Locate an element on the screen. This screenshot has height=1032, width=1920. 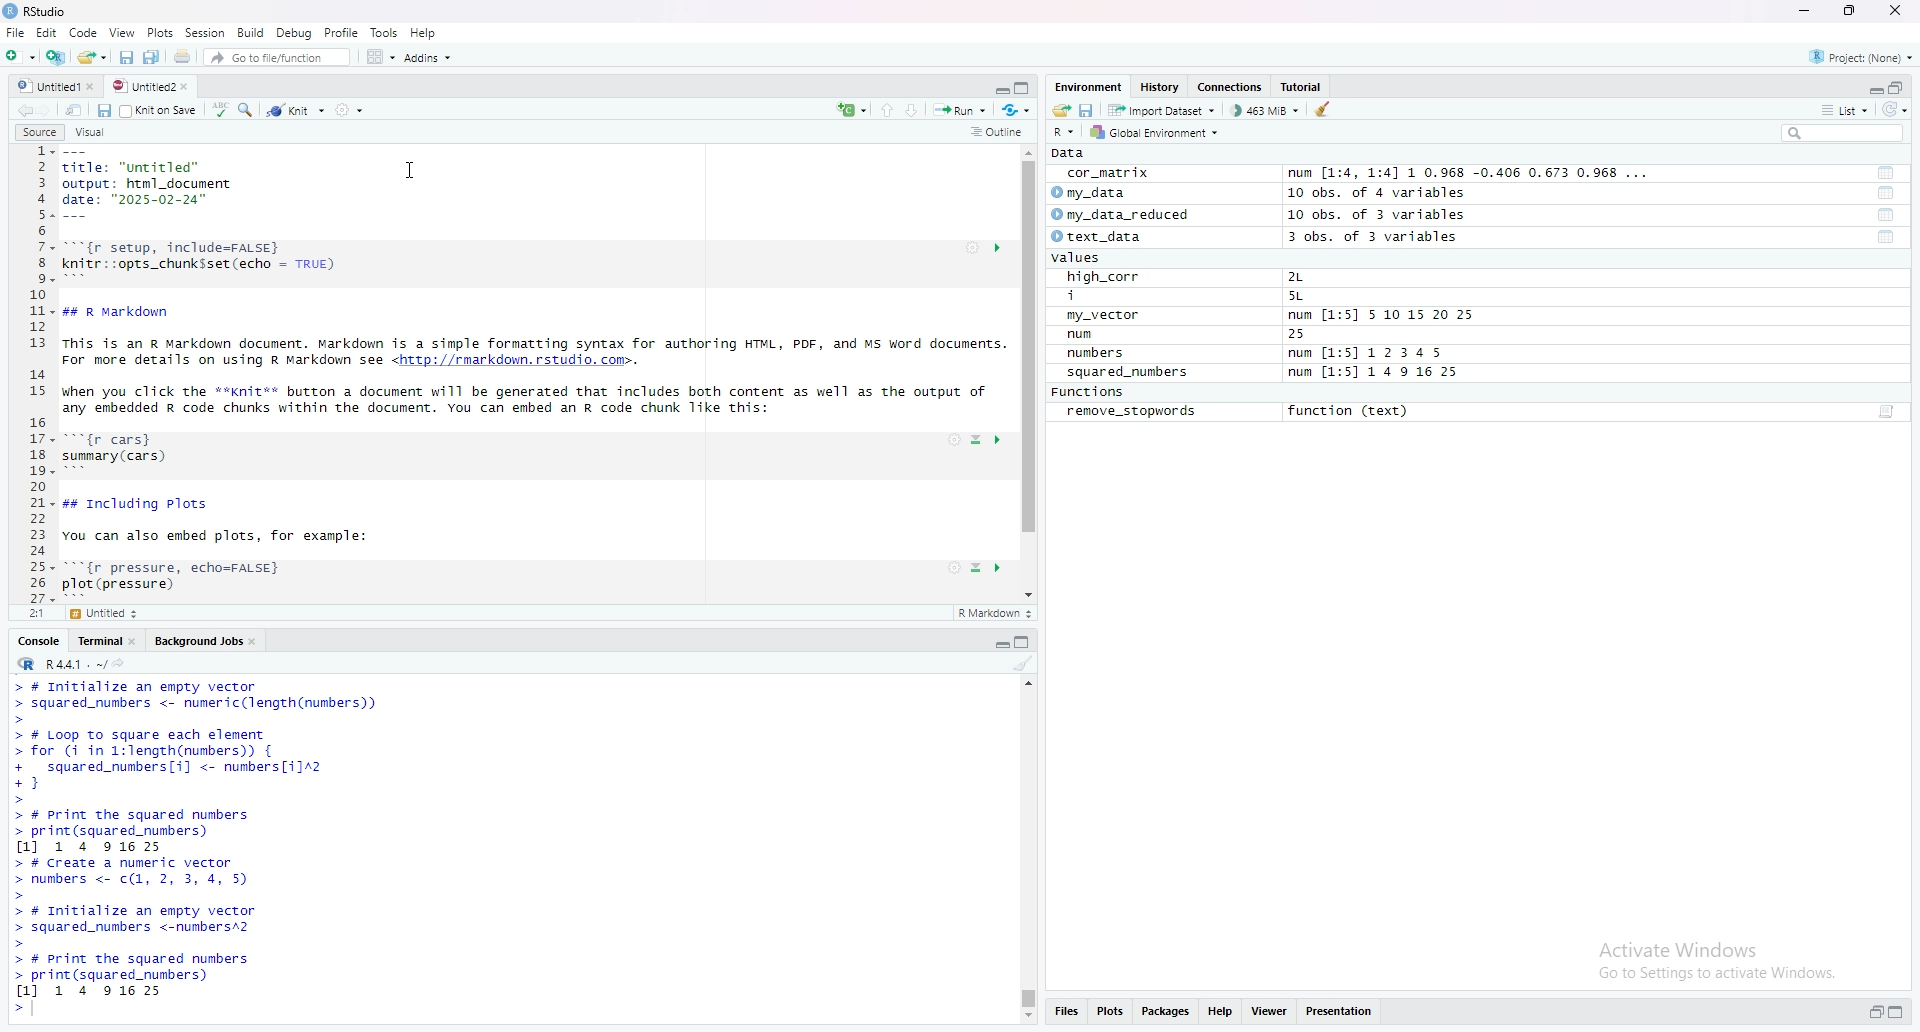
Terminal is located at coordinates (96, 644).